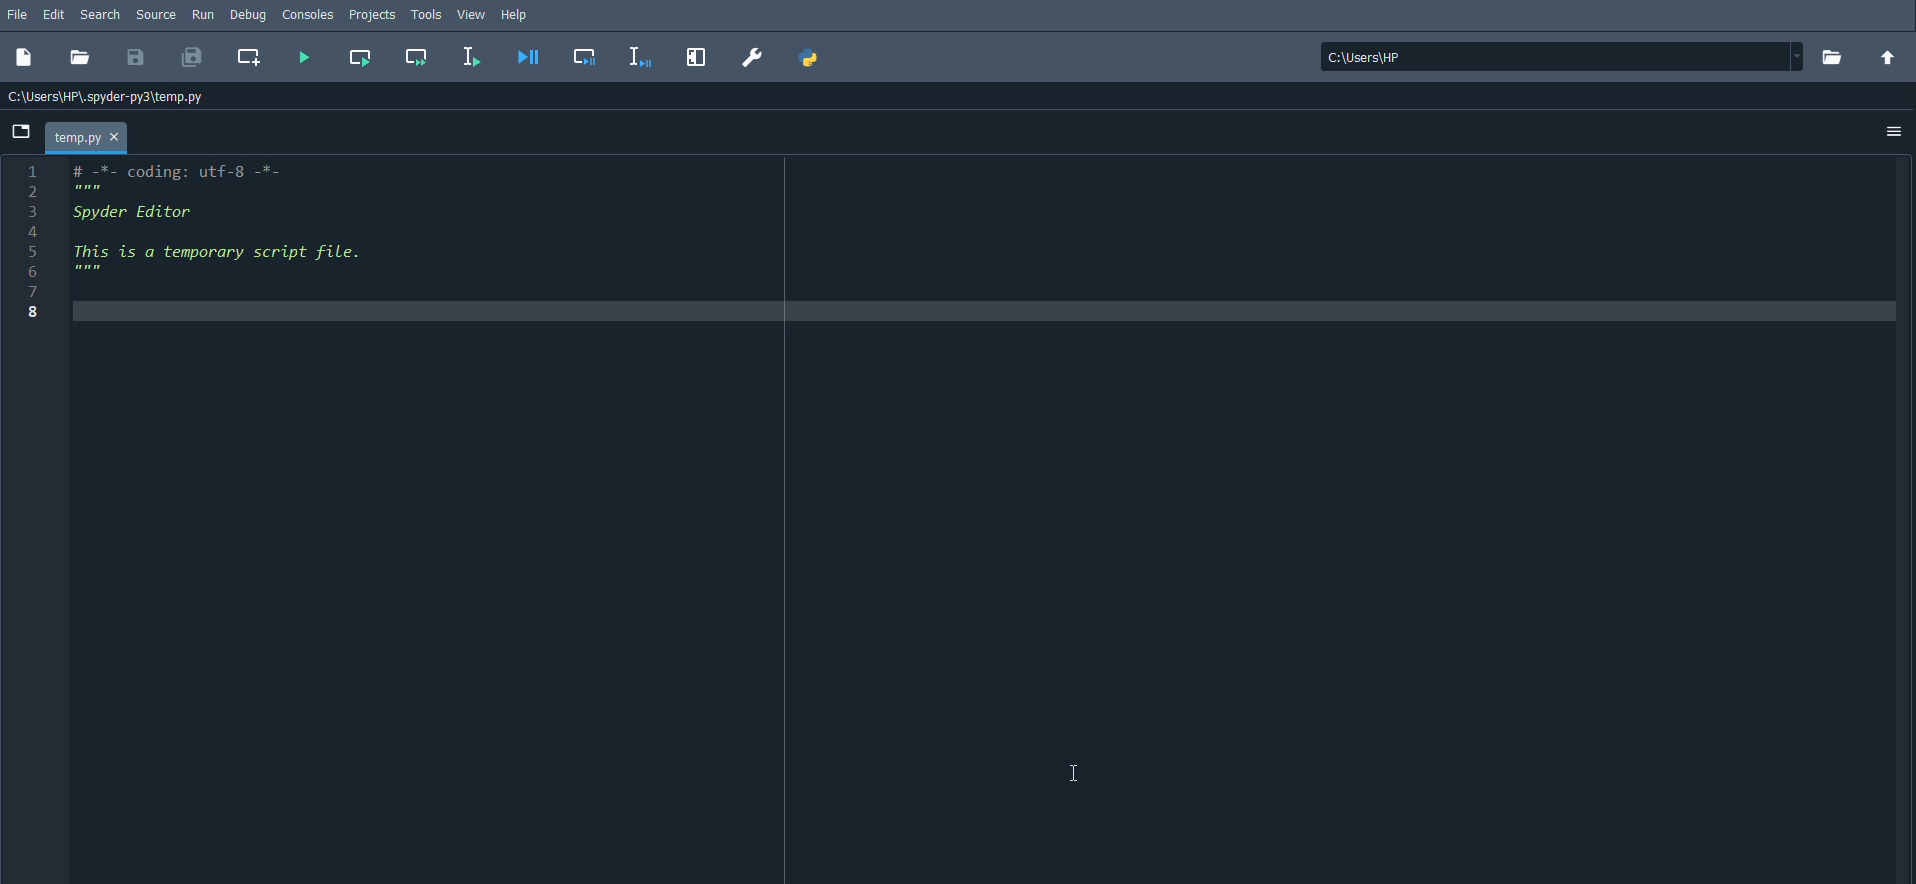 This screenshot has height=884, width=1916. Describe the element at coordinates (26, 61) in the screenshot. I see `New file` at that location.